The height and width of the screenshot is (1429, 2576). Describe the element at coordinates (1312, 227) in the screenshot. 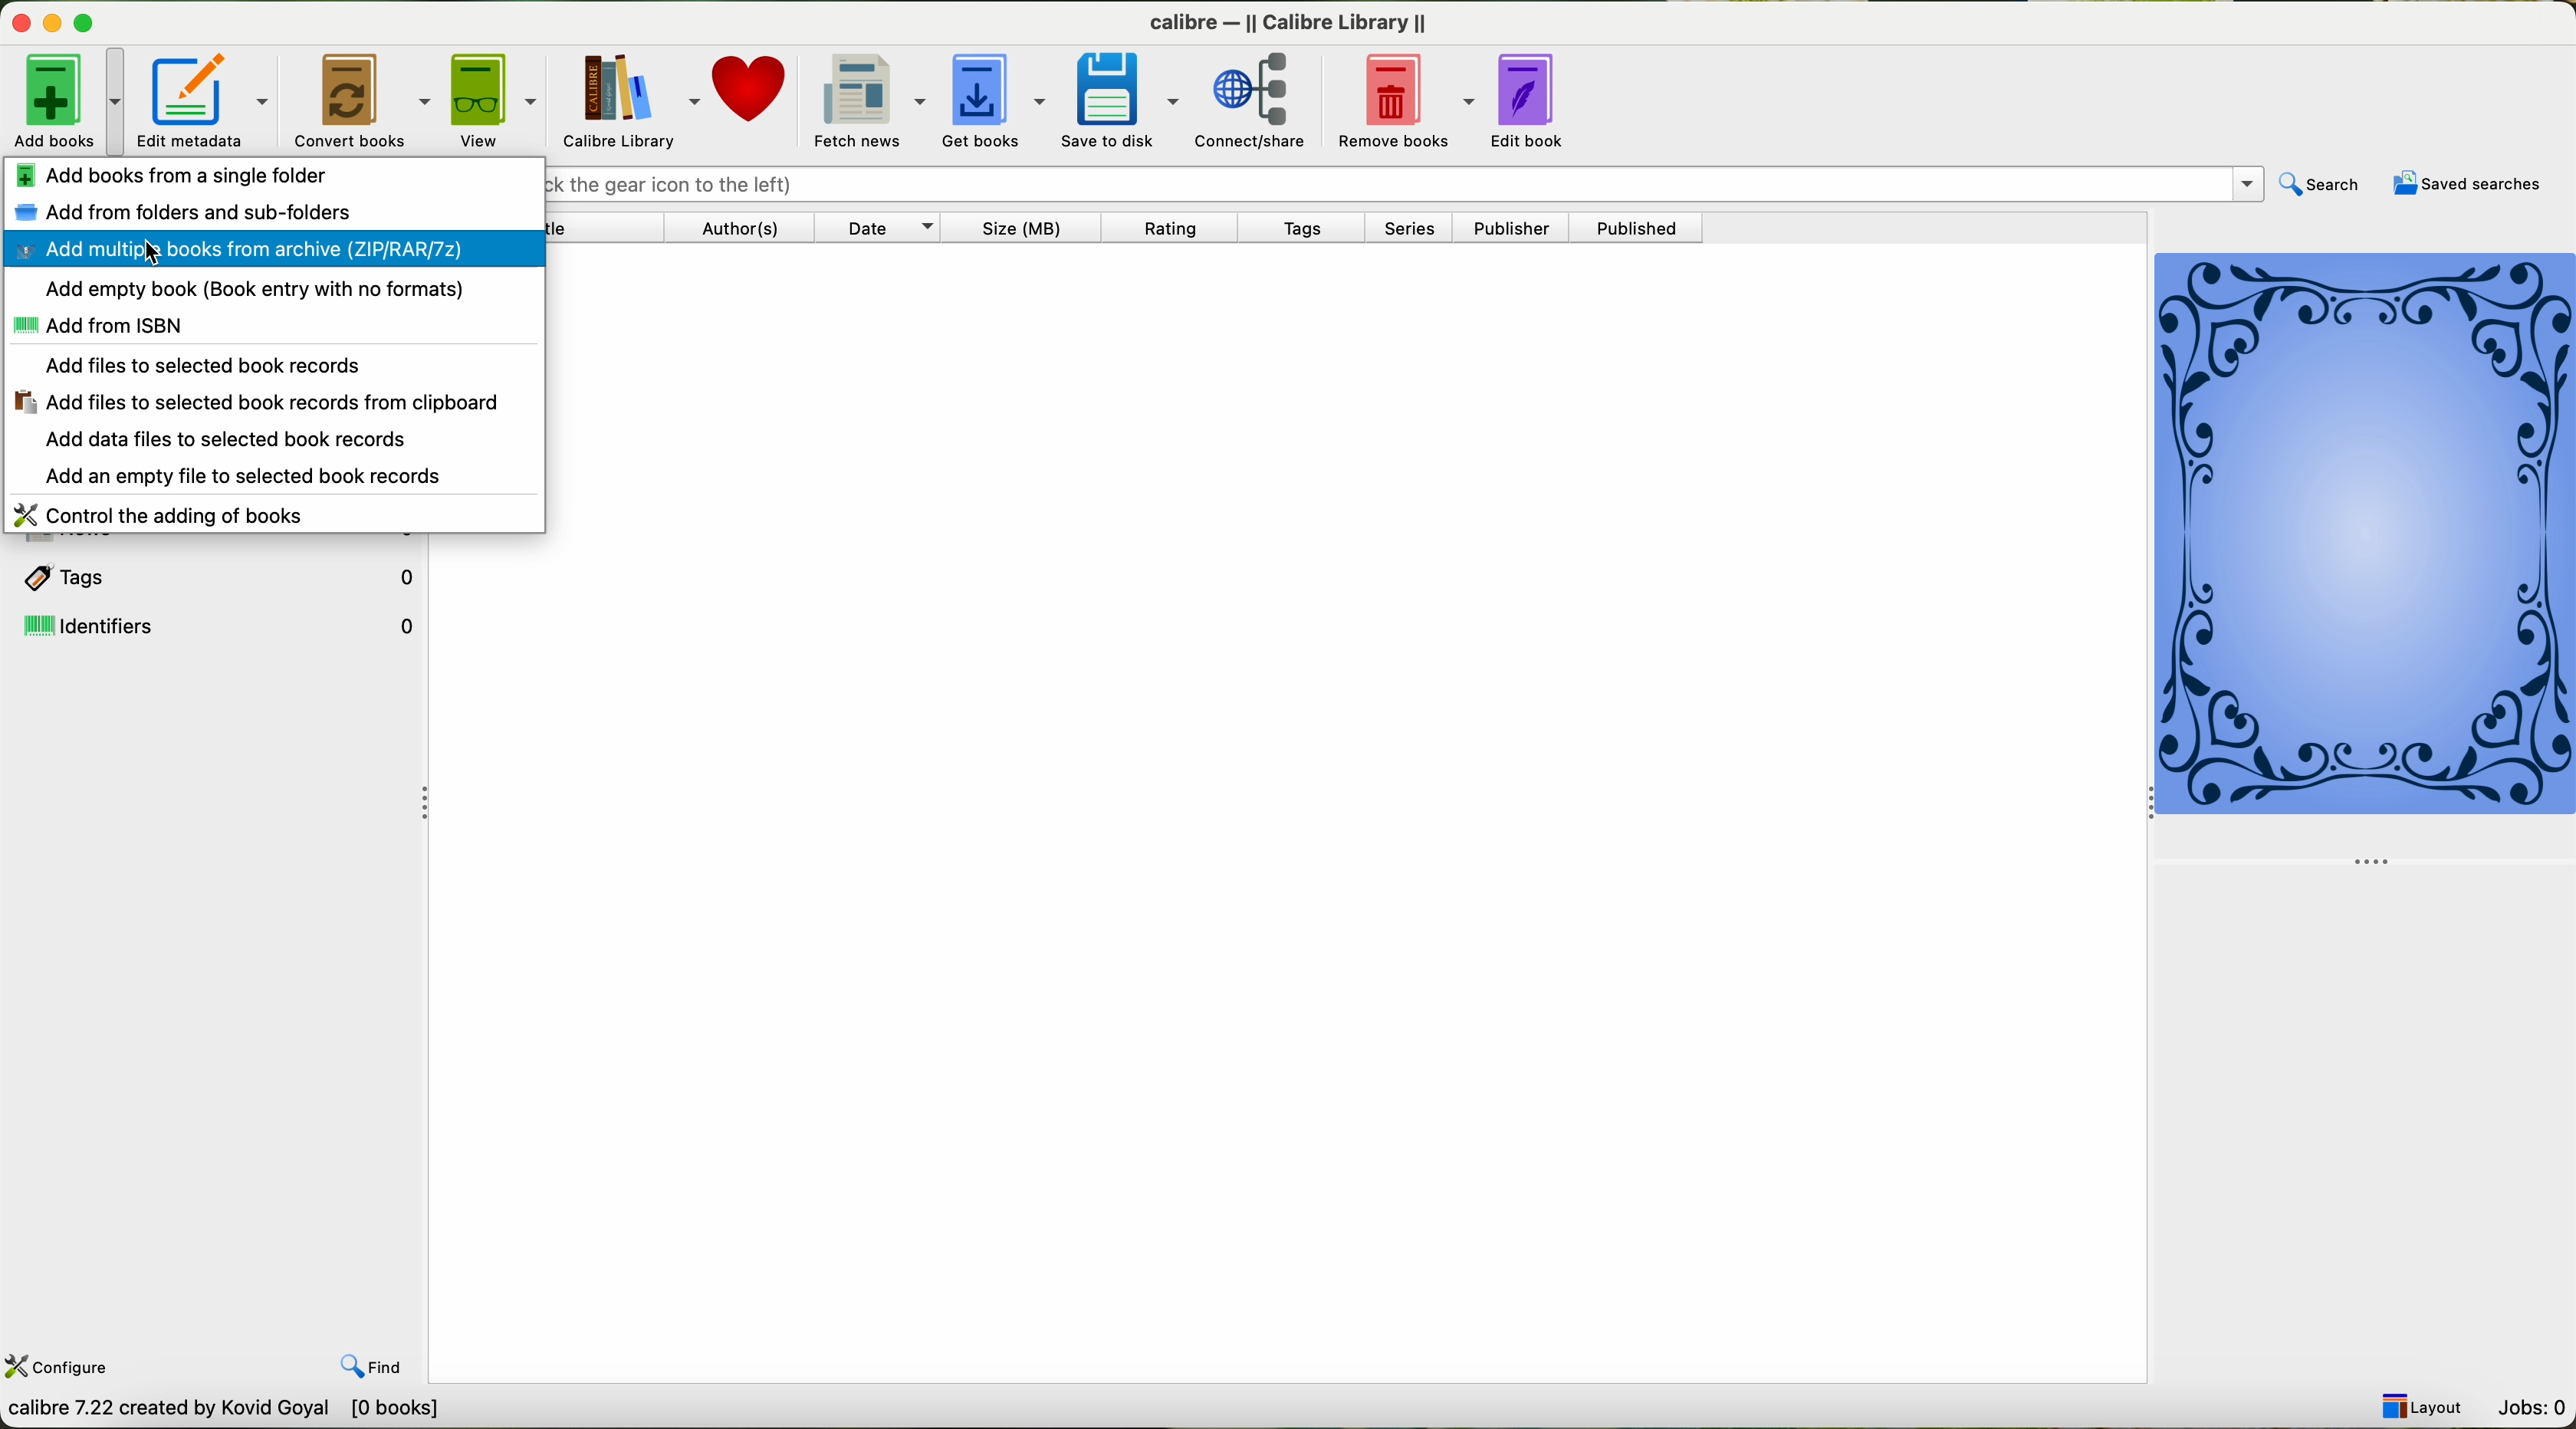

I see `tags` at that location.